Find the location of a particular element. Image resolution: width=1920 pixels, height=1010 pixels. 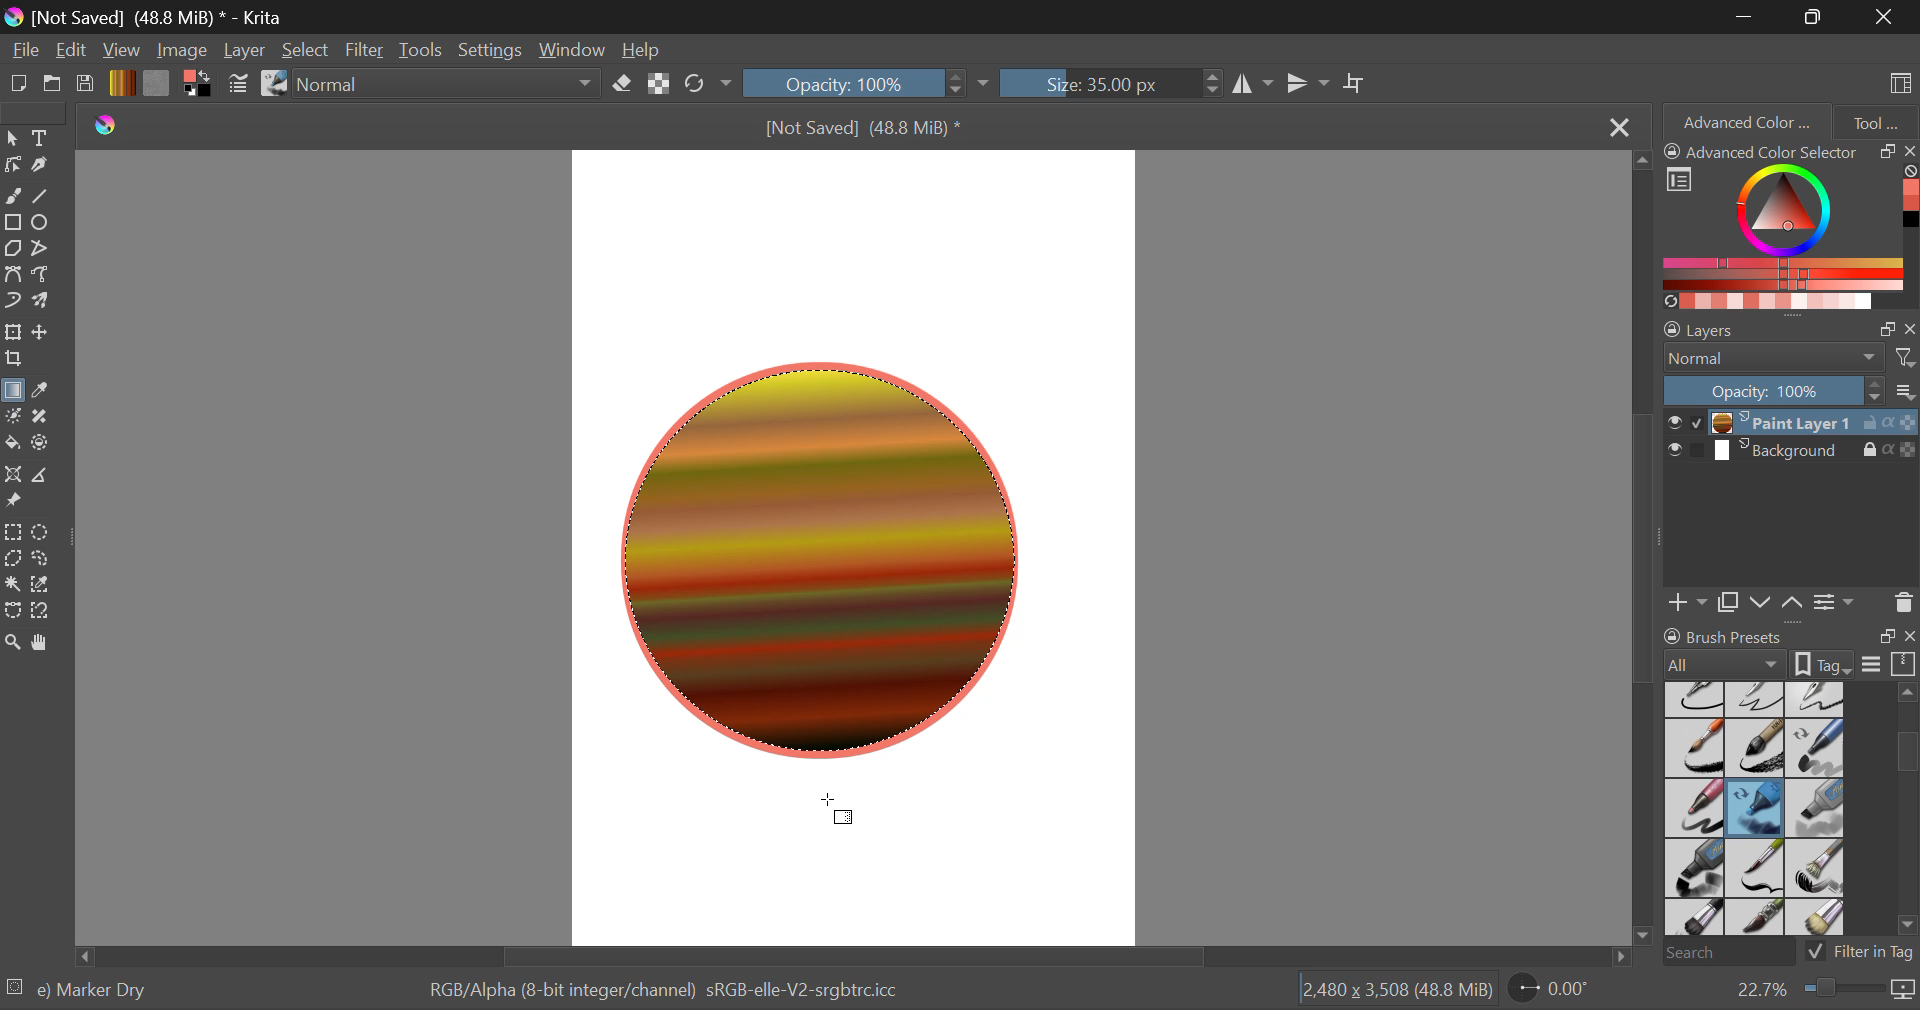

File is located at coordinates (26, 52).